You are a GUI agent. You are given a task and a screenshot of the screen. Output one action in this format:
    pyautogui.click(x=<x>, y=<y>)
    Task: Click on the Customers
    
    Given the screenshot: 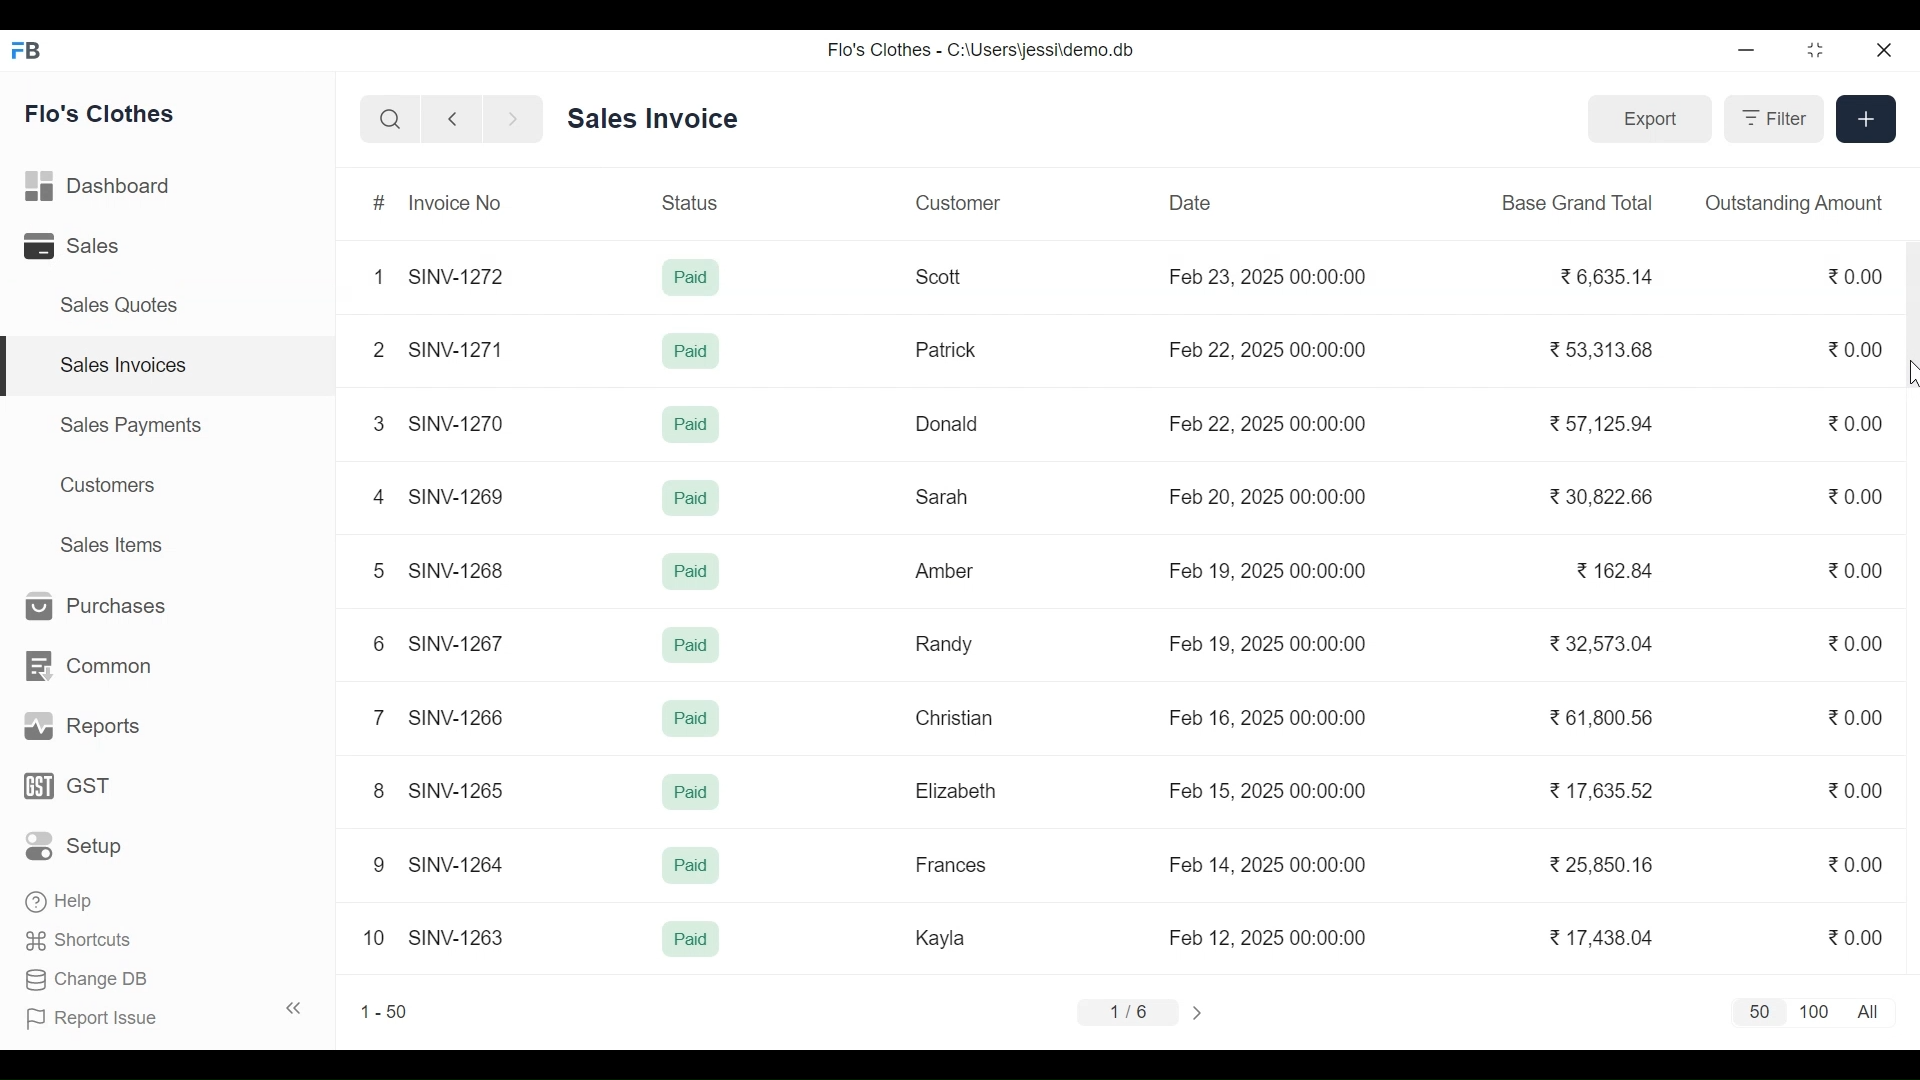 What is the action you would take?
    pyautogui.click(x=111, y=485)
    